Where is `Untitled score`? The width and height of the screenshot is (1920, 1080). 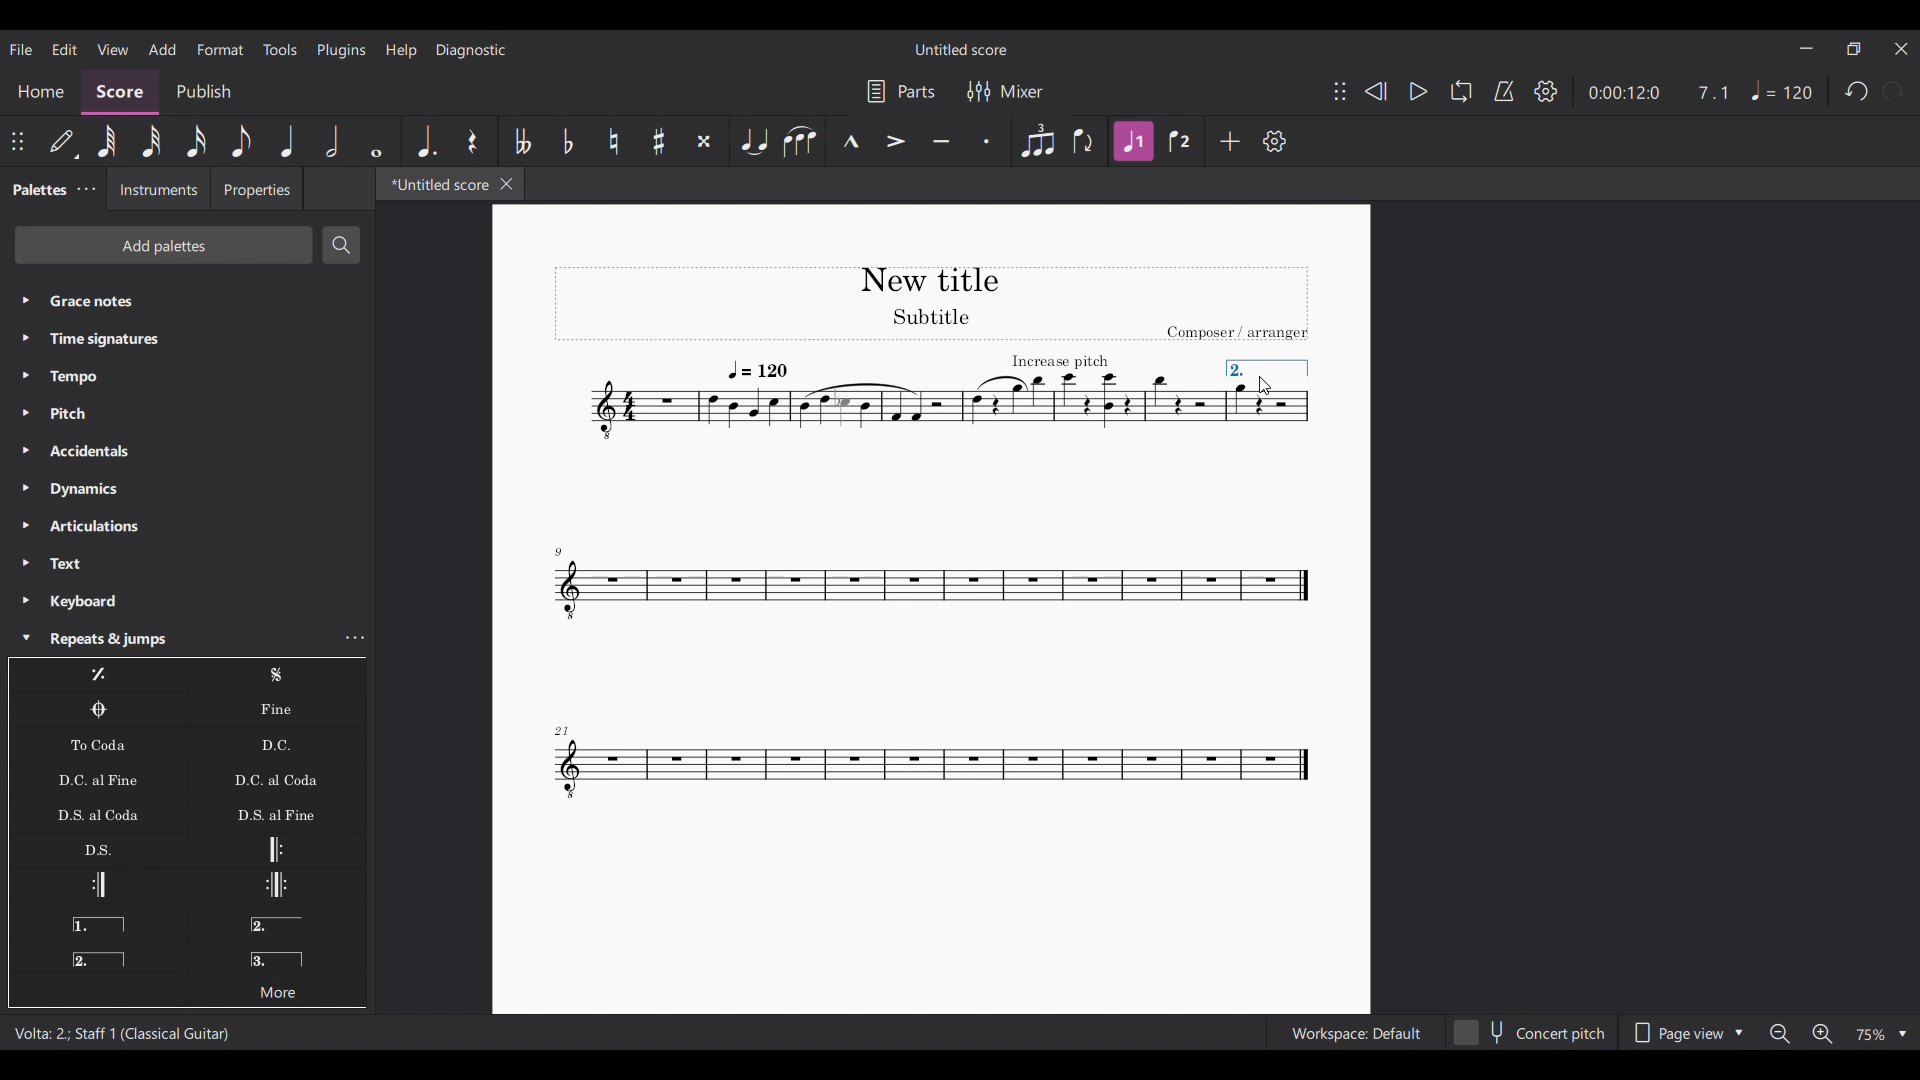 Untitled score is located at coordinates (961, 50).